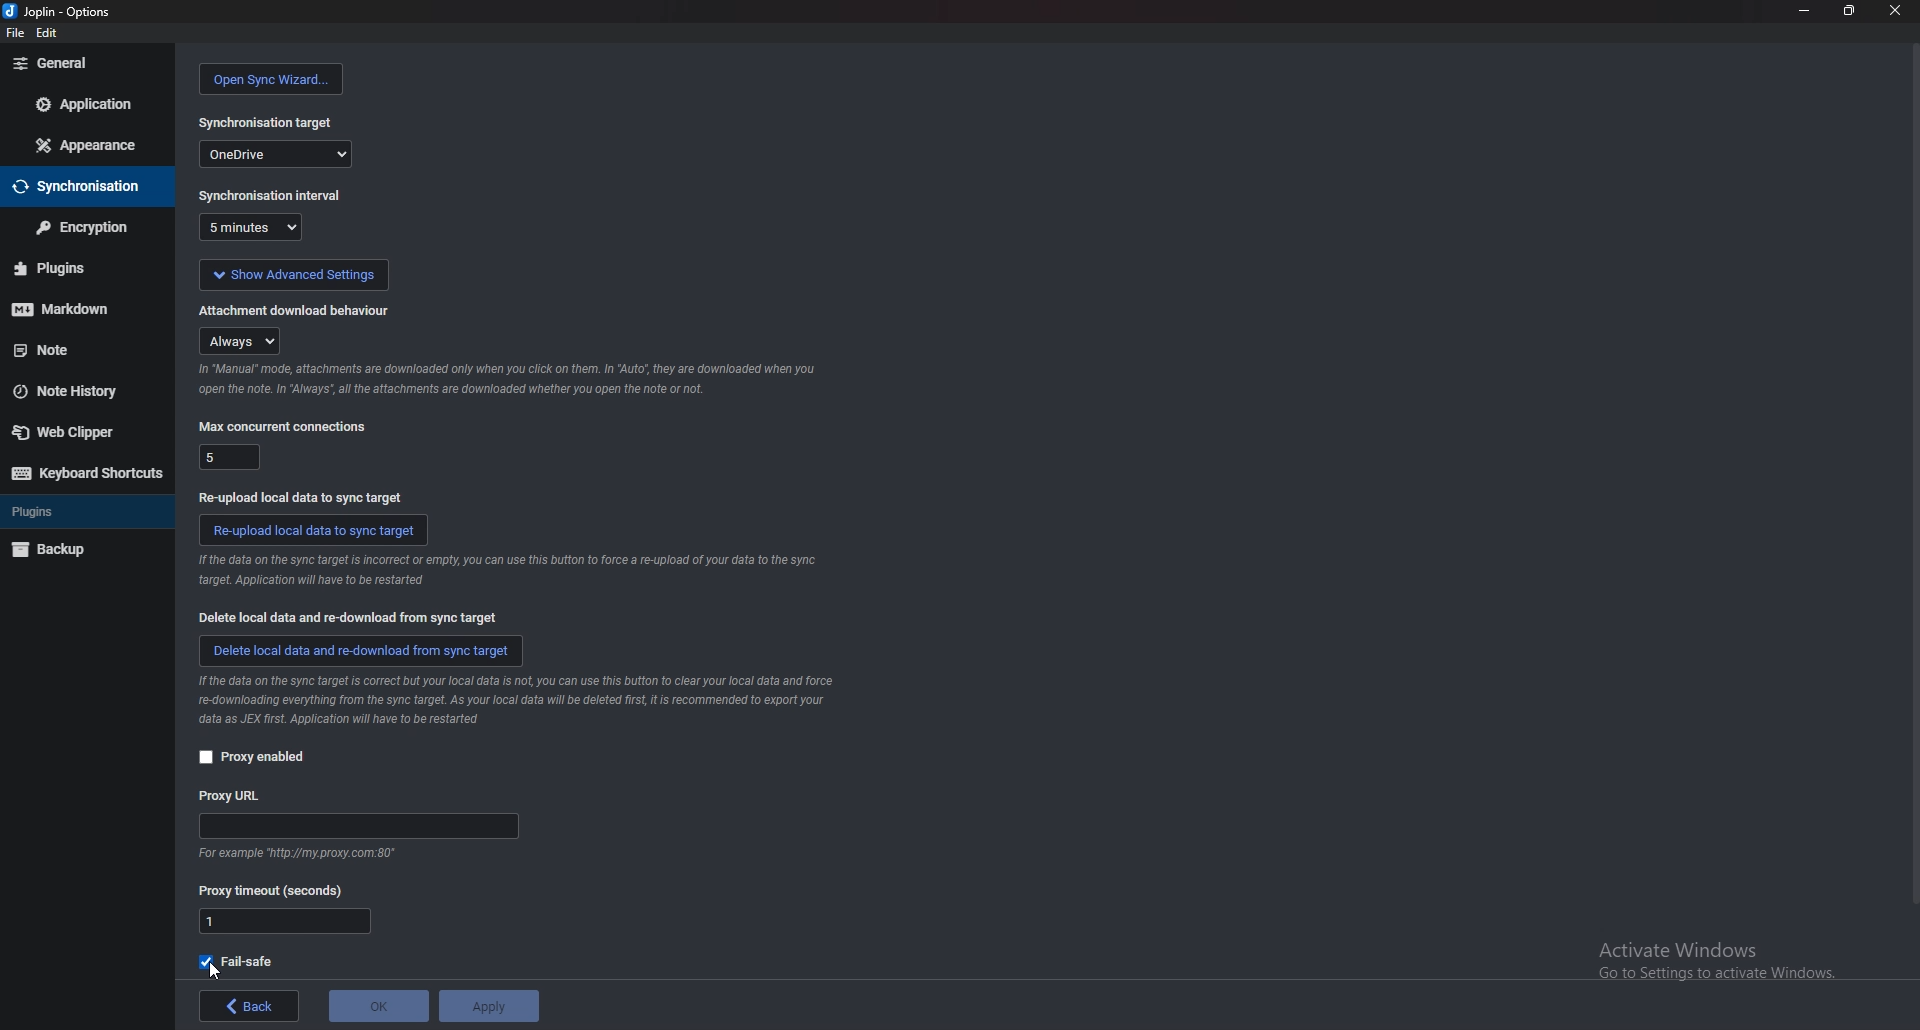 Image resolution: width=1920 pixels, height=1030 pixels. I want to click on info, so click(506, 570).